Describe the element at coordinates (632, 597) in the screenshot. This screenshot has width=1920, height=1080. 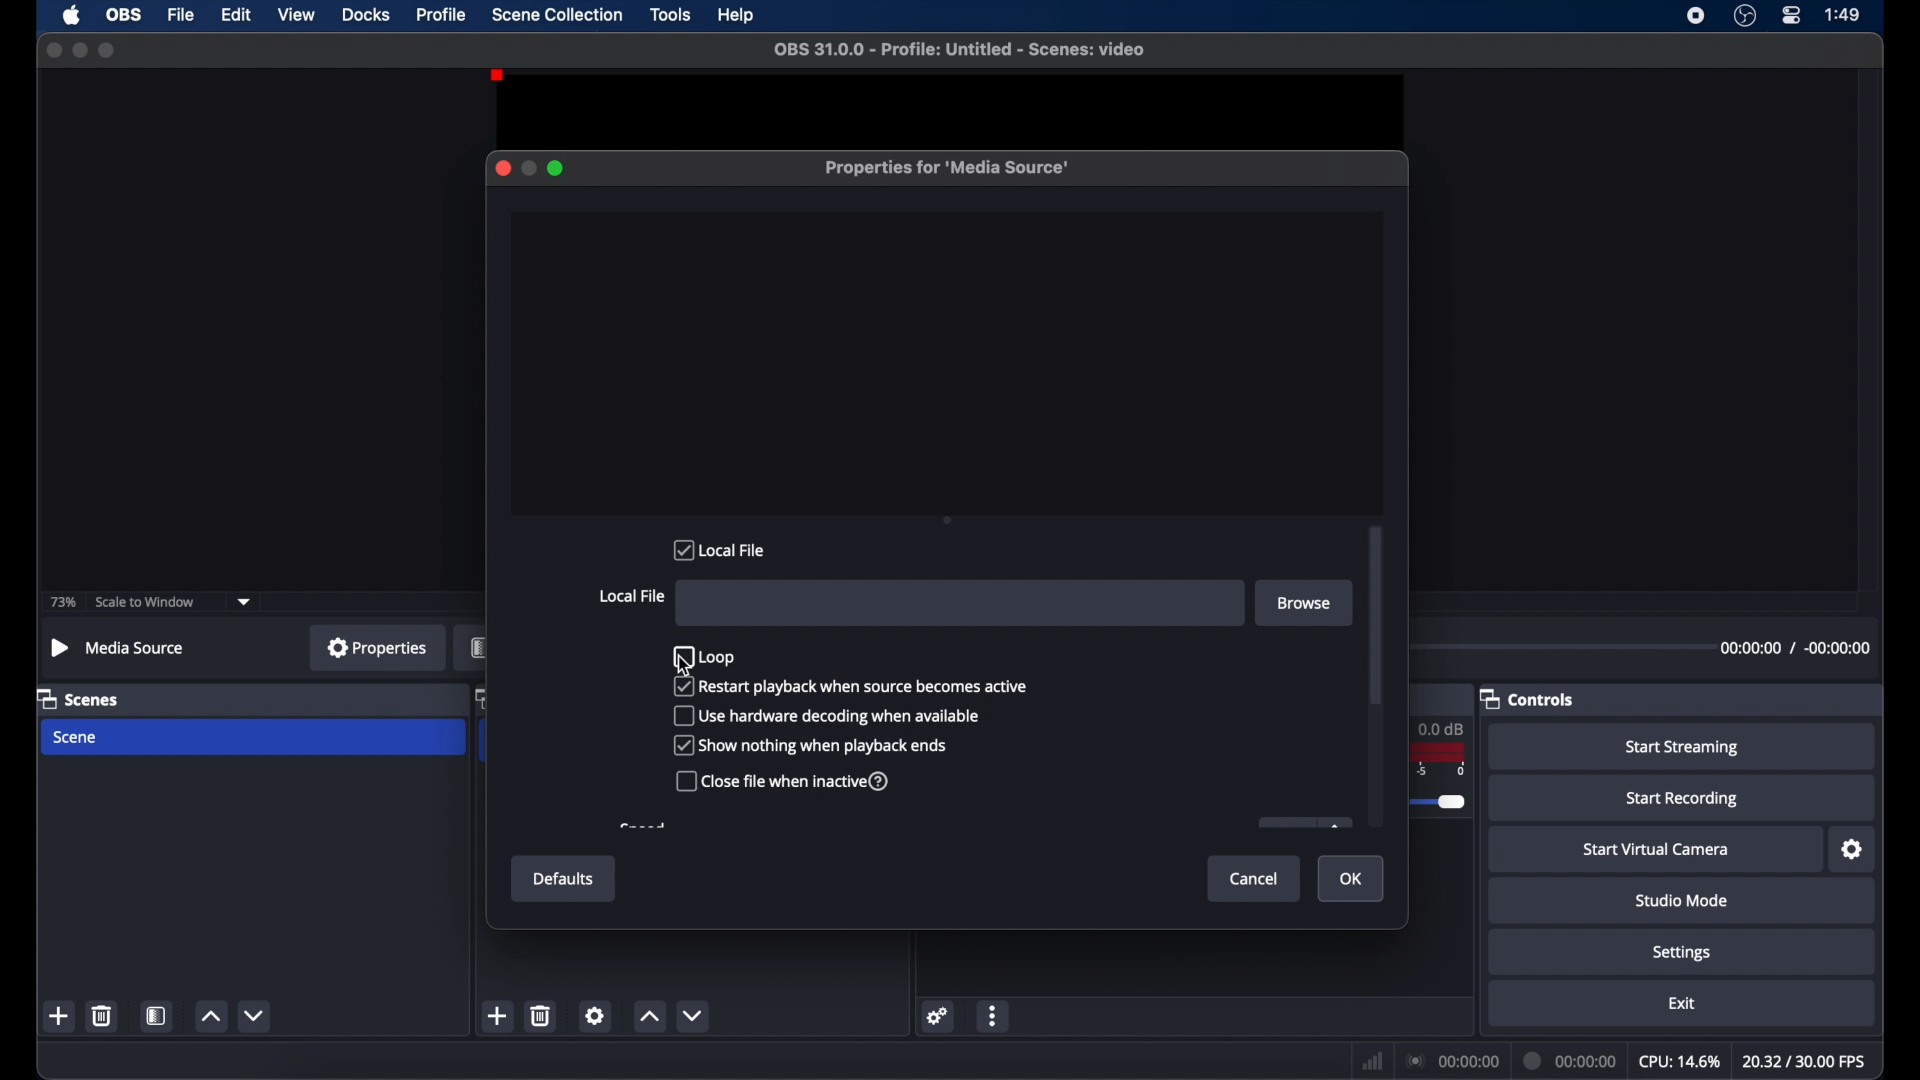
I see `local file` at that location.